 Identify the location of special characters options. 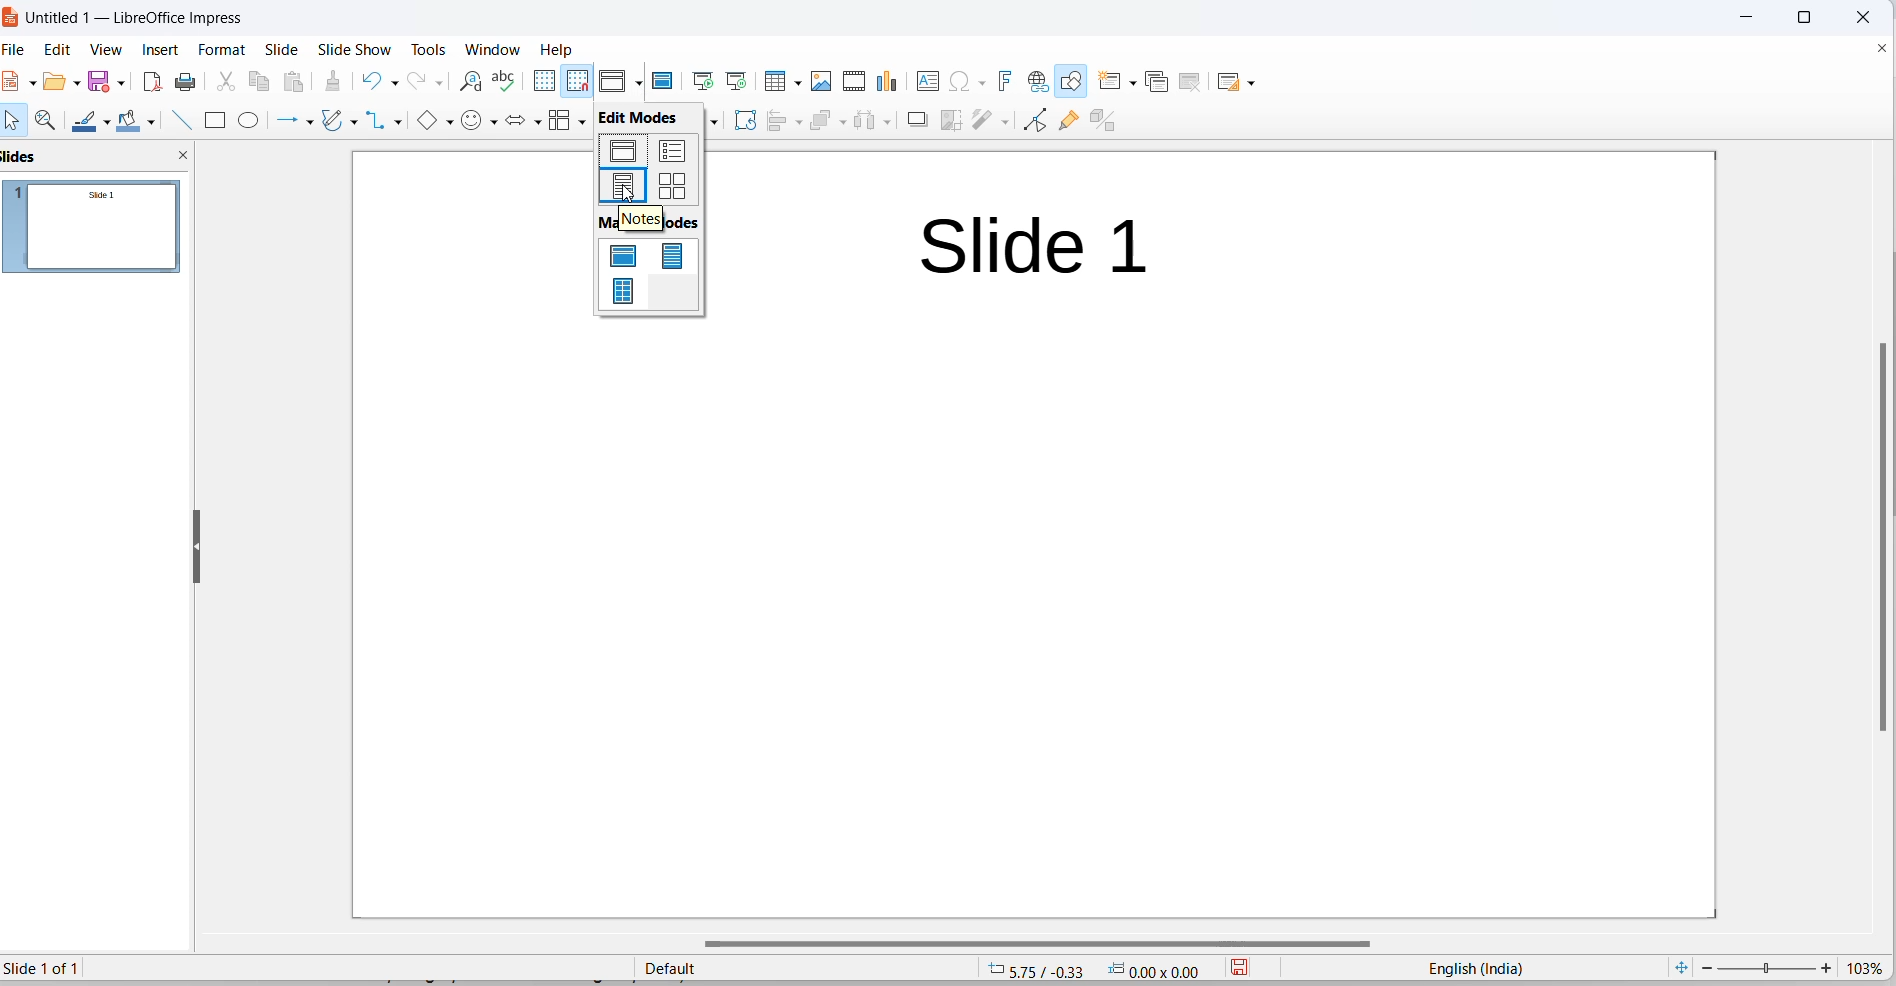
(981, 80).